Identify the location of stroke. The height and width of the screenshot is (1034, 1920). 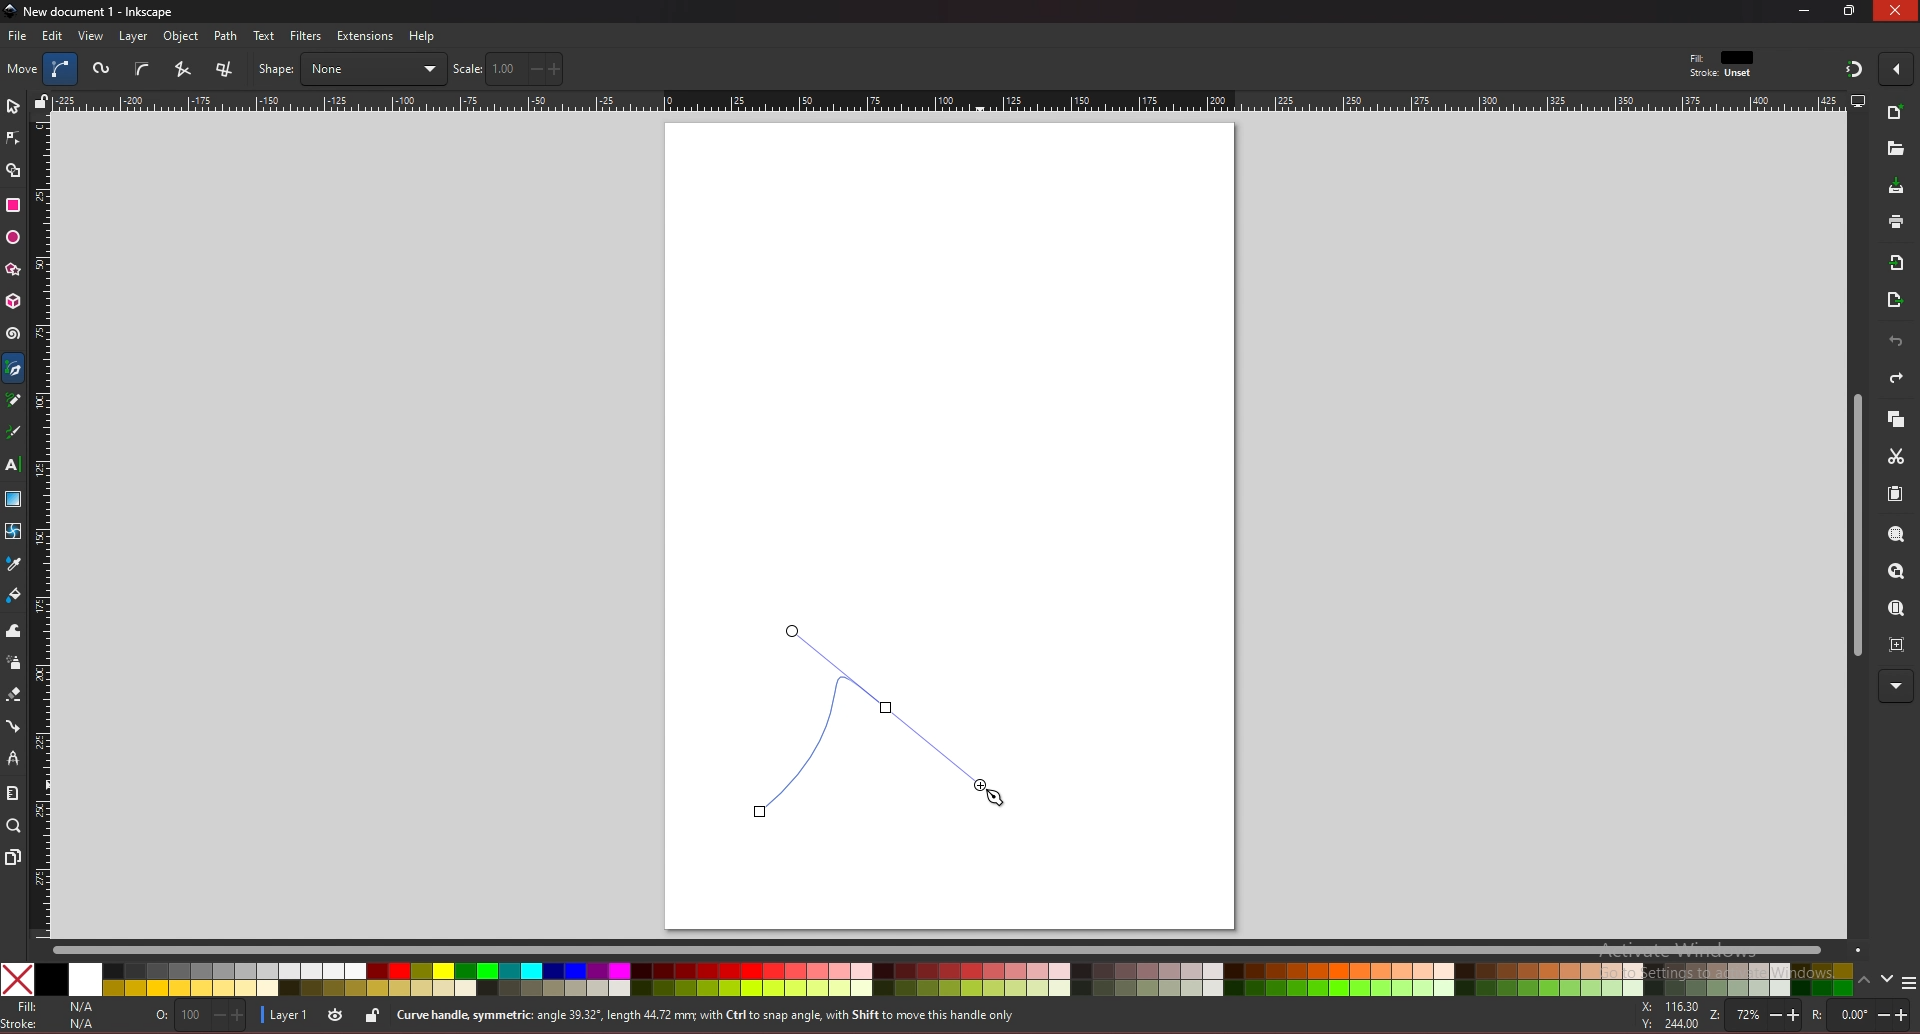
(1721, 74).